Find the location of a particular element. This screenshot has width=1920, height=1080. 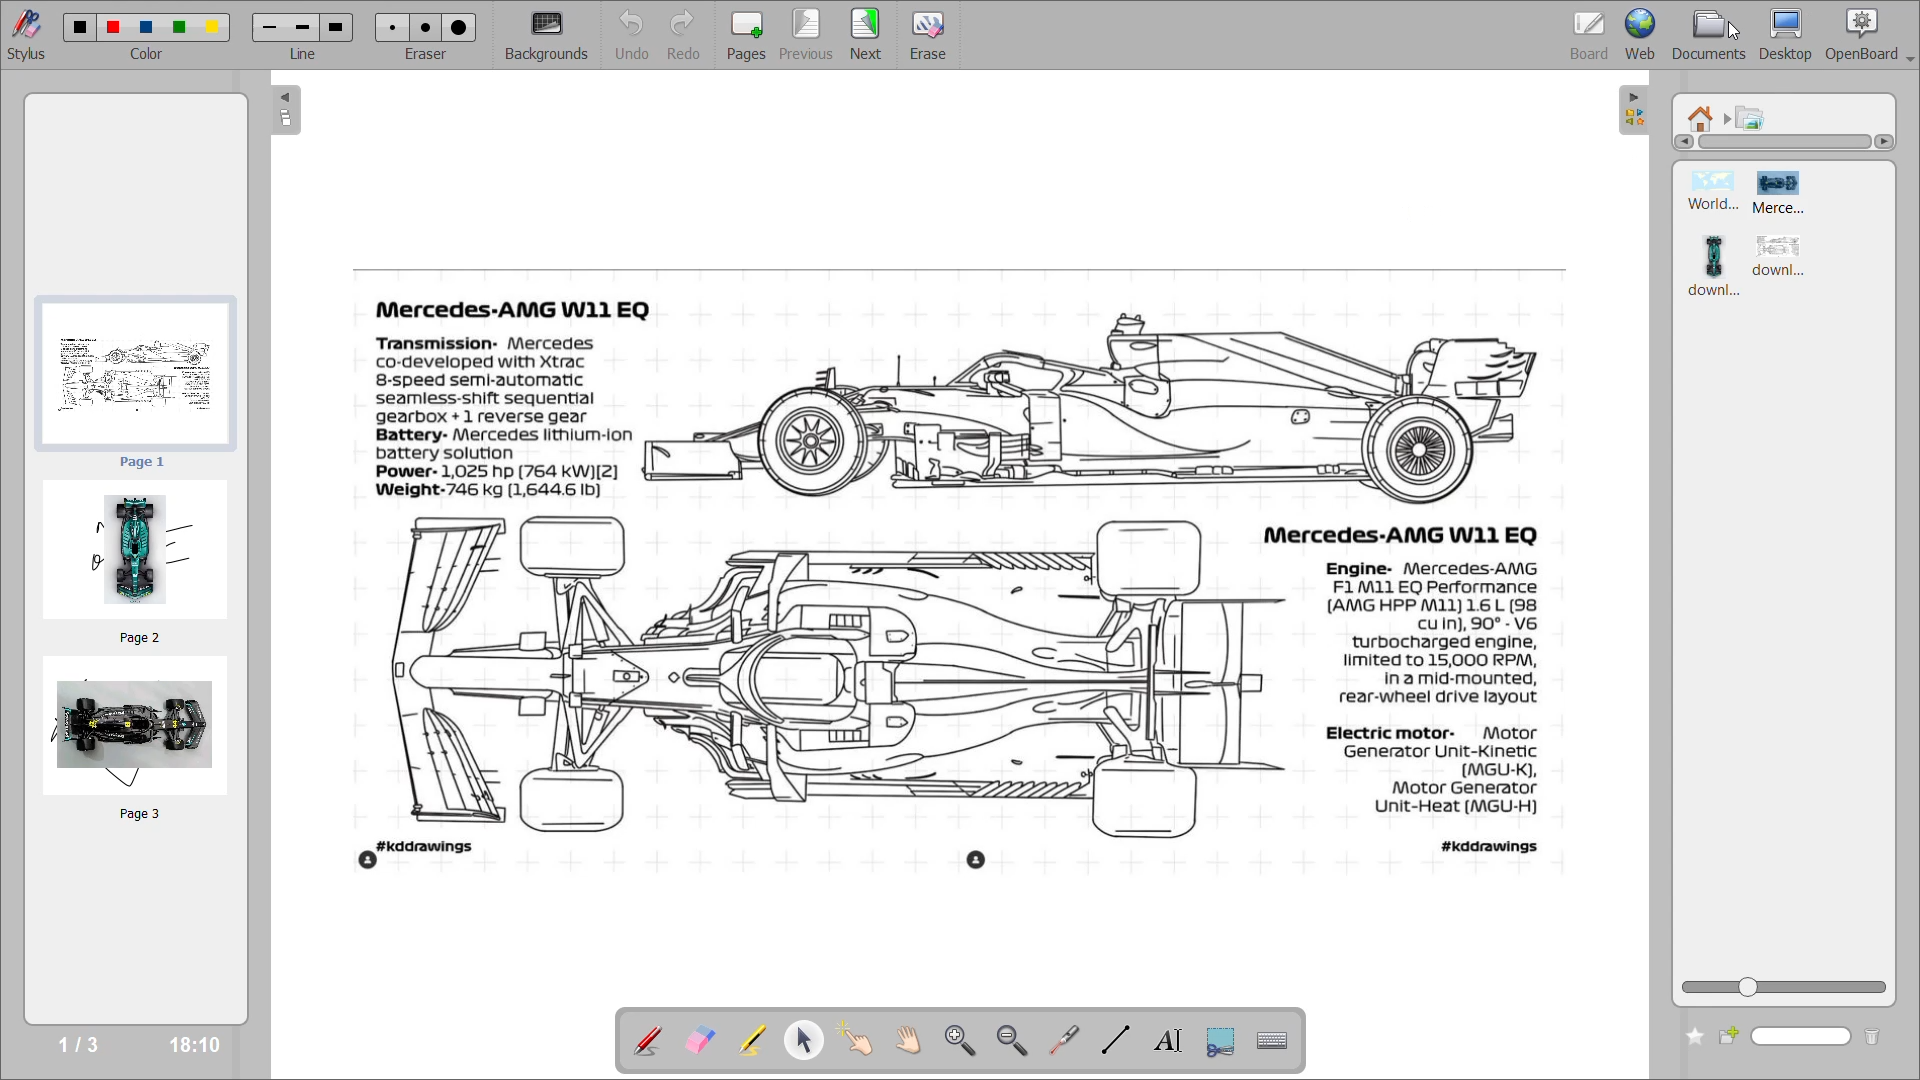

#kddrawings is located at coordinates (1492, 847).